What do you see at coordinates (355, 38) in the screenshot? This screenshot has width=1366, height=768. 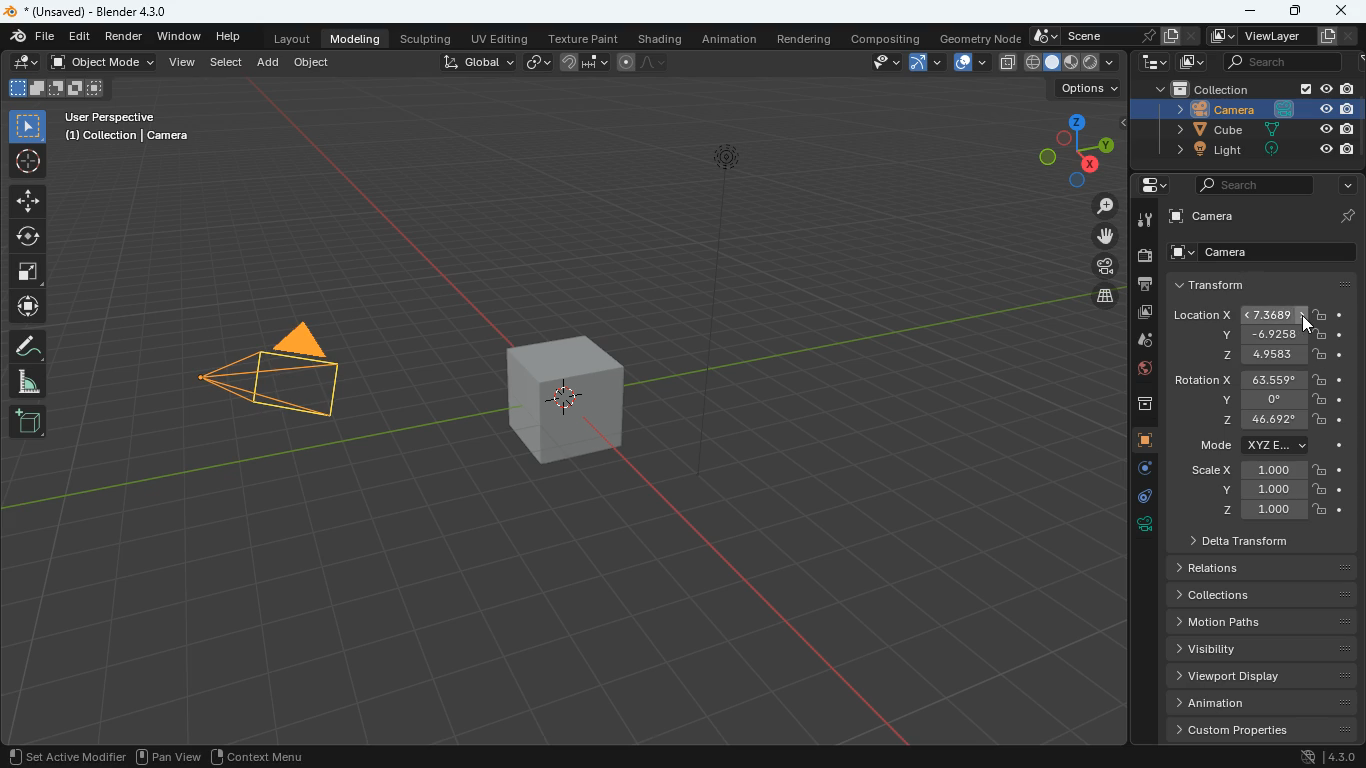 I see `modeling` at bounding box center [355, 38].